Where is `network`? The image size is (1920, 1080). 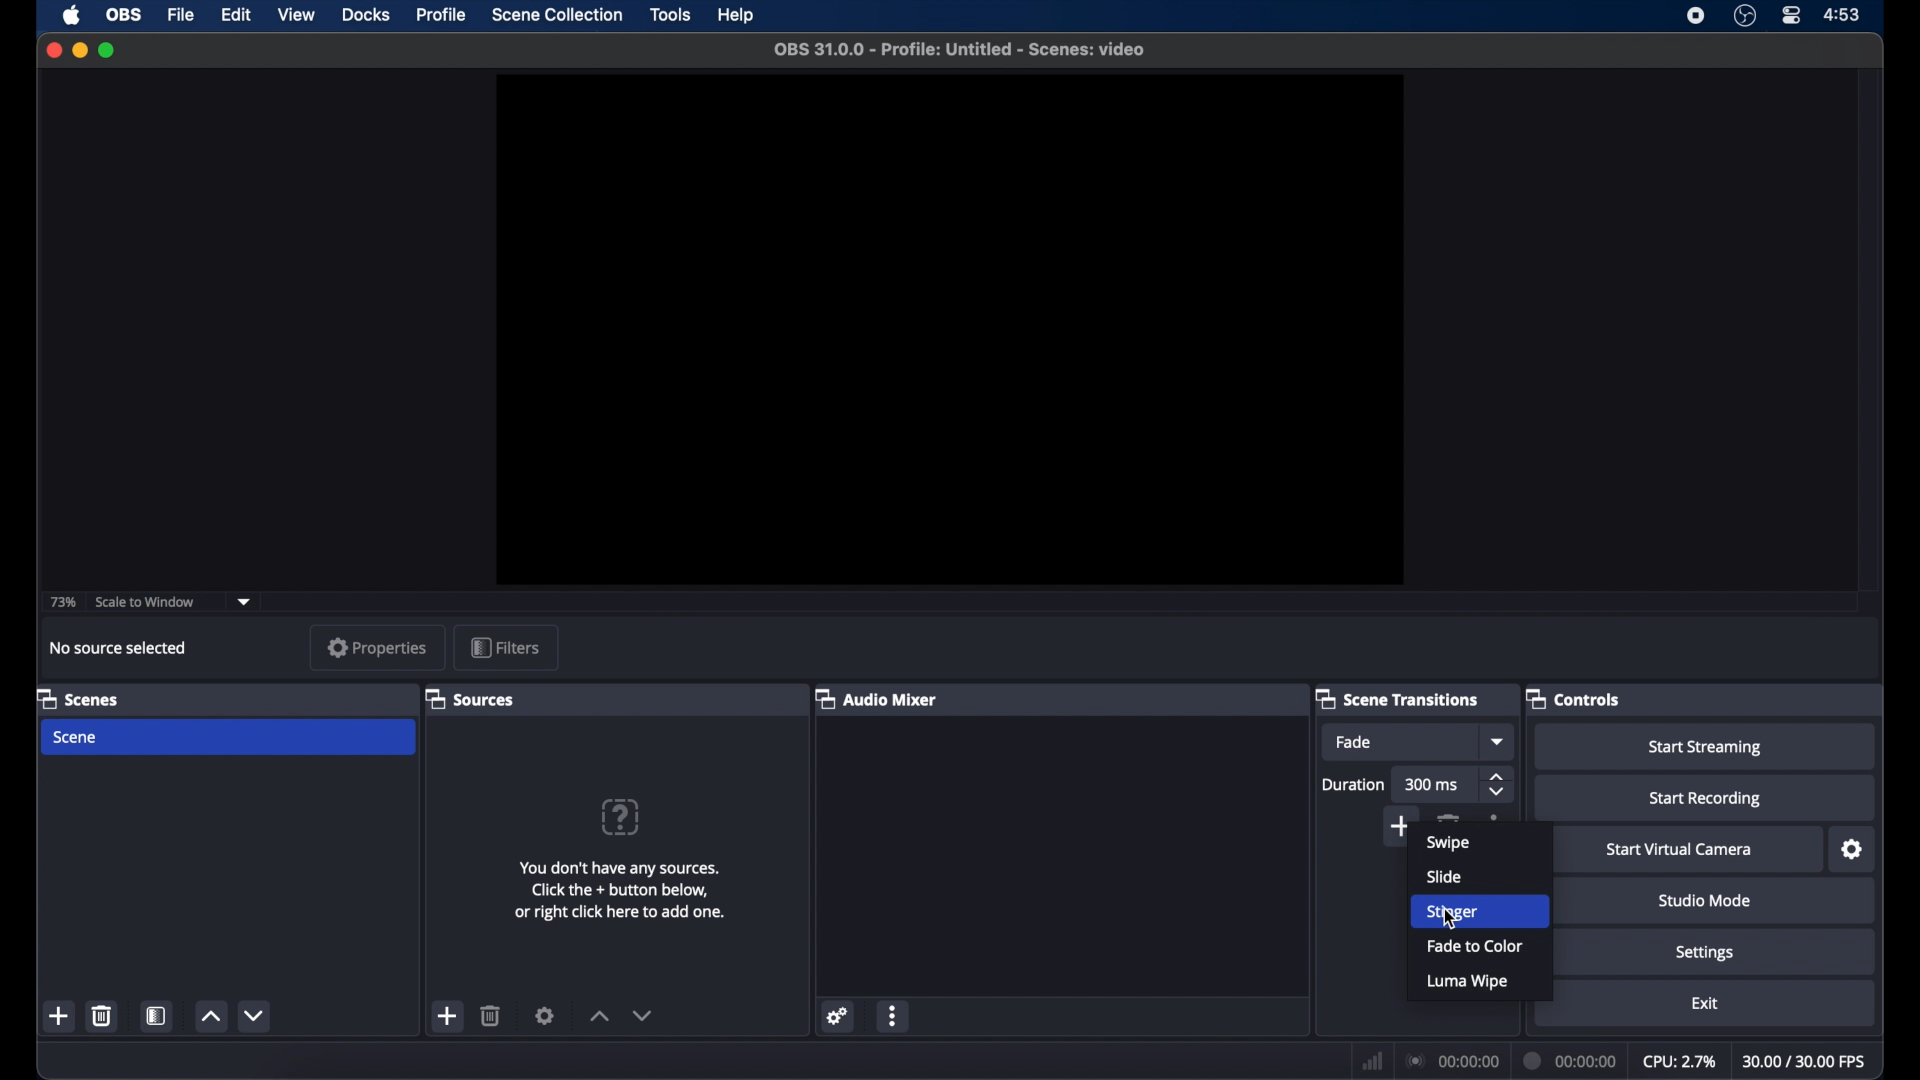
network is located at coordinates (1370, 1059).